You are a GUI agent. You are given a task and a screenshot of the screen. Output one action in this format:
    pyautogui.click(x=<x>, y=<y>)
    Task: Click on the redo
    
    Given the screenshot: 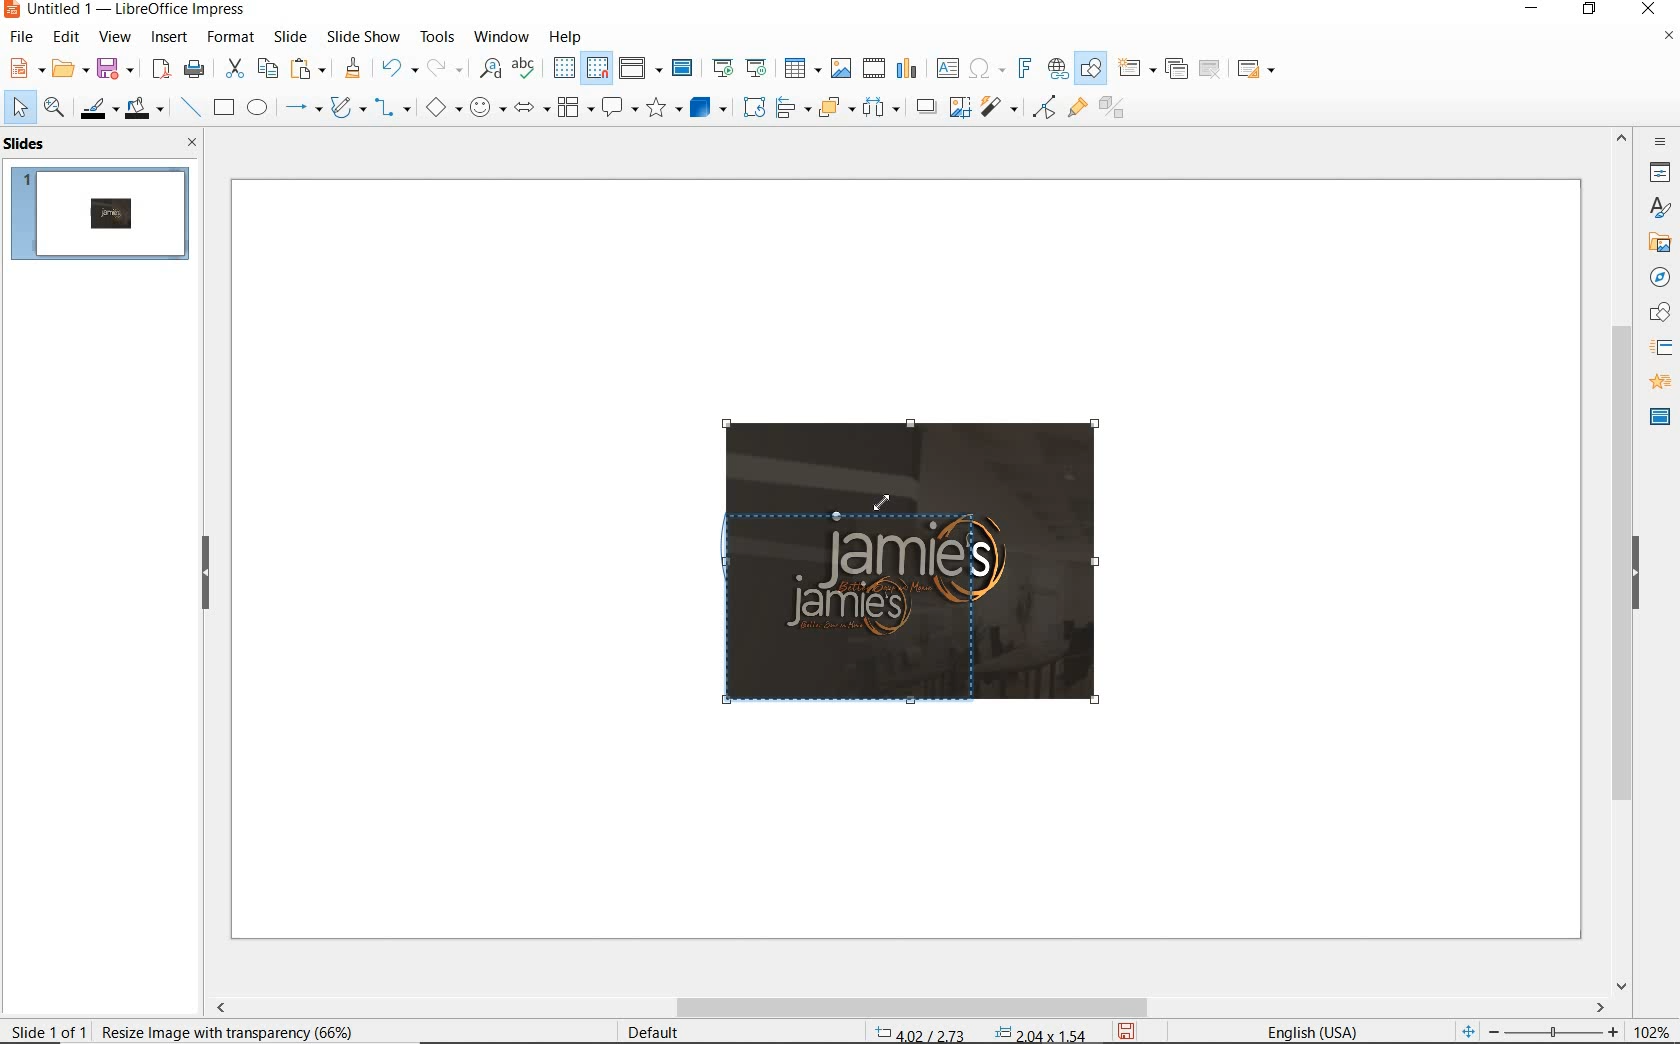 What is the action you would take?
    pyautogui.click(x=444, y=68)
    